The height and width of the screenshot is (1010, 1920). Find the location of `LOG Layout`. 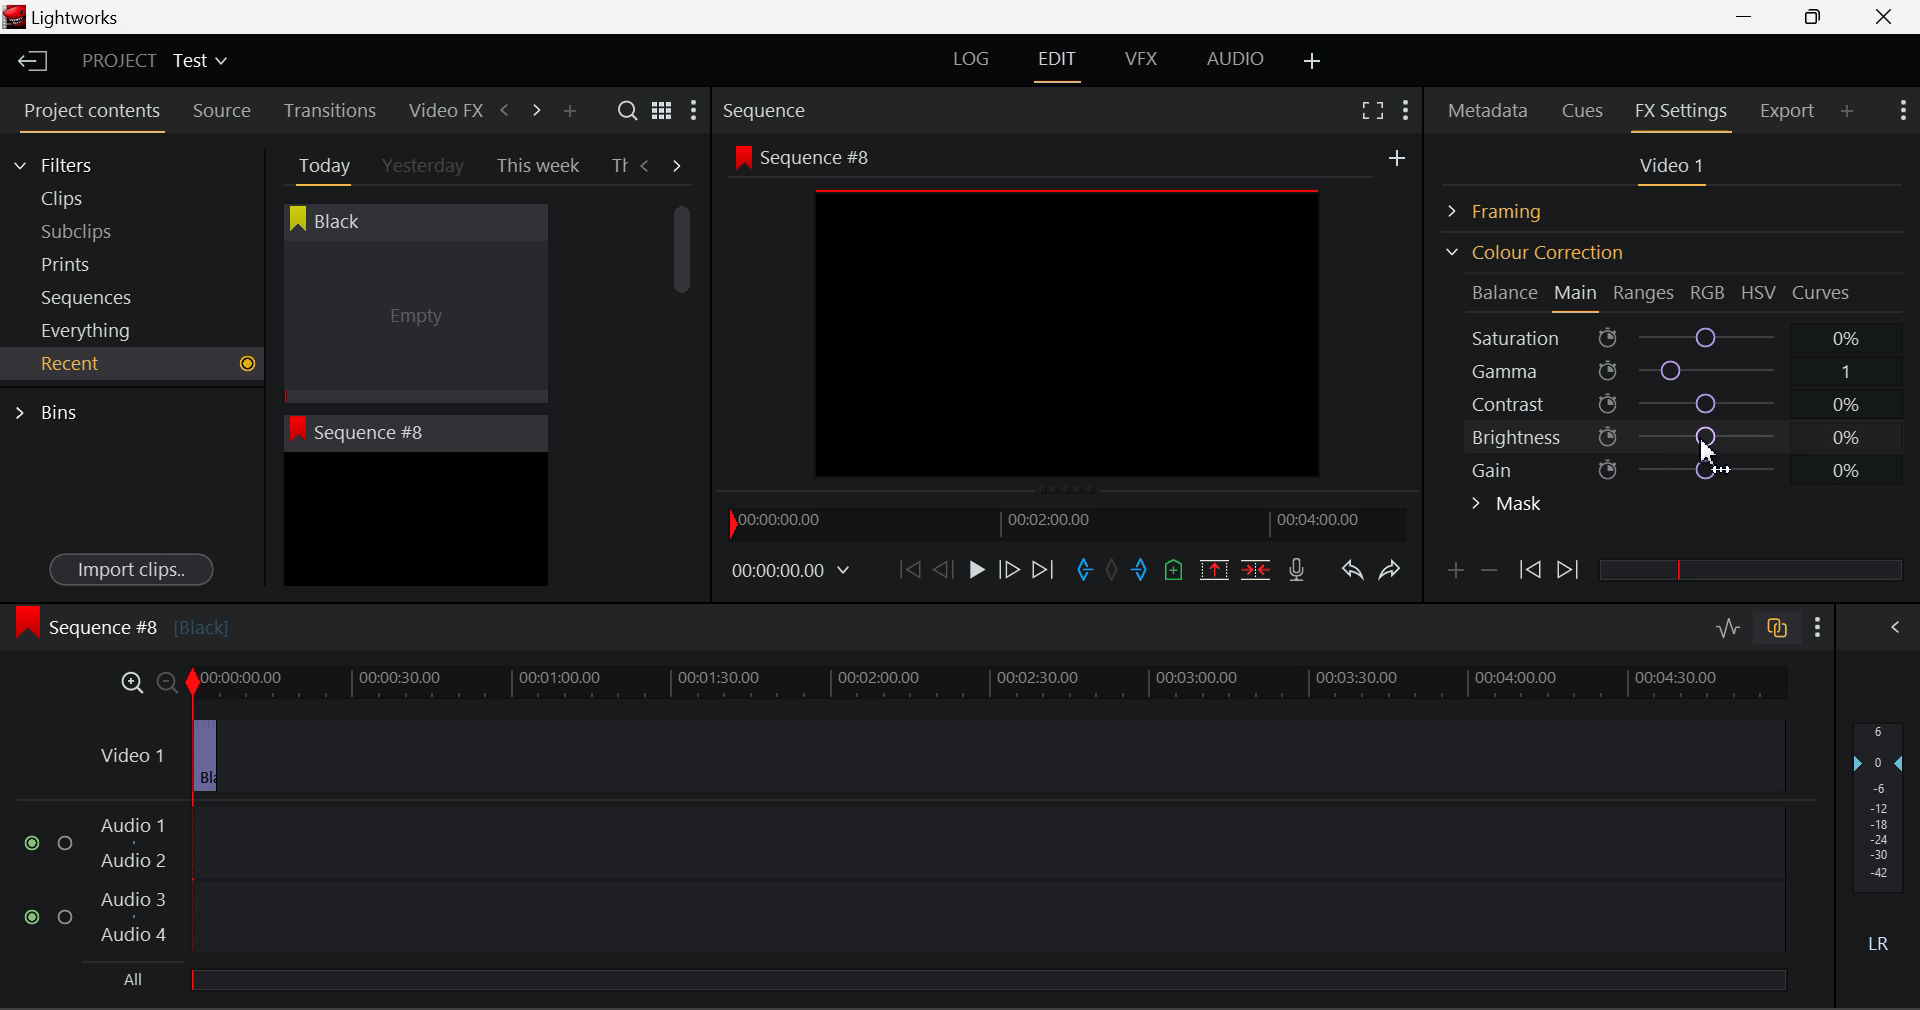

LOG Layout is located at coordinates (970, 58).